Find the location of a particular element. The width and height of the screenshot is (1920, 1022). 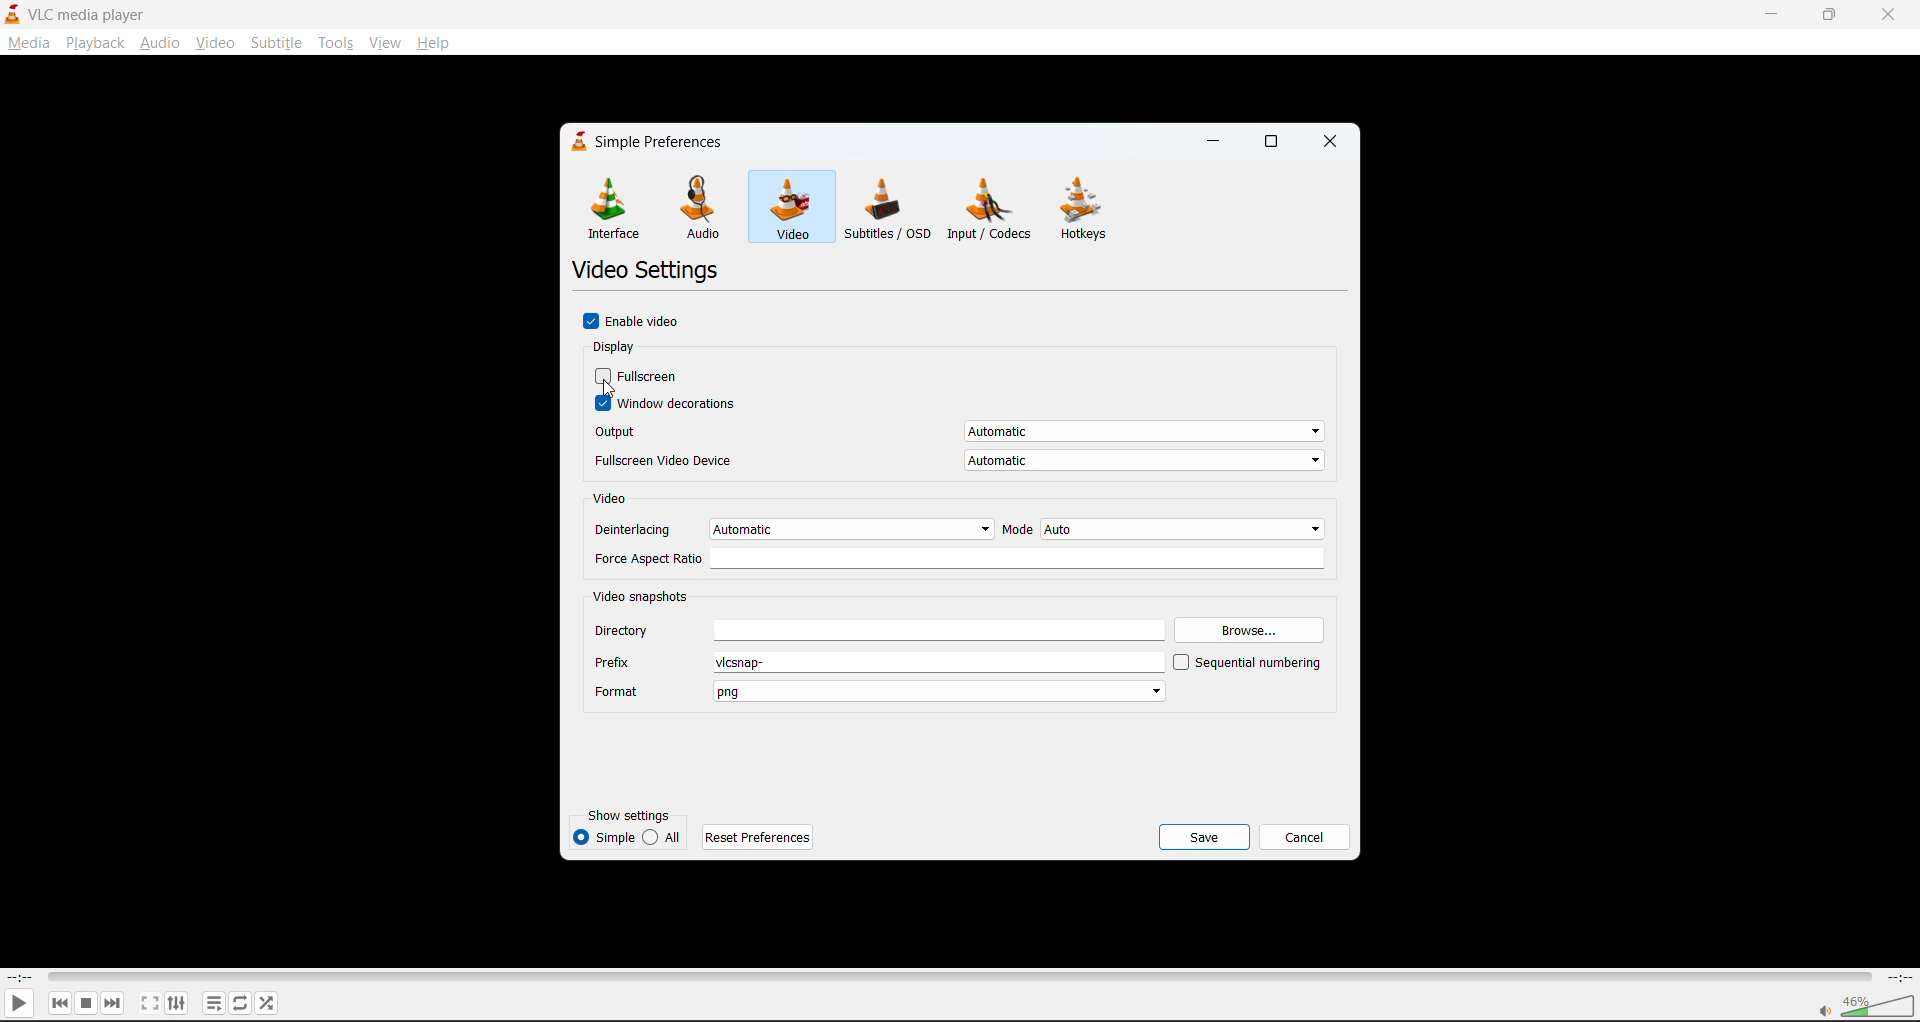

video is located at coordinates (612, 500).